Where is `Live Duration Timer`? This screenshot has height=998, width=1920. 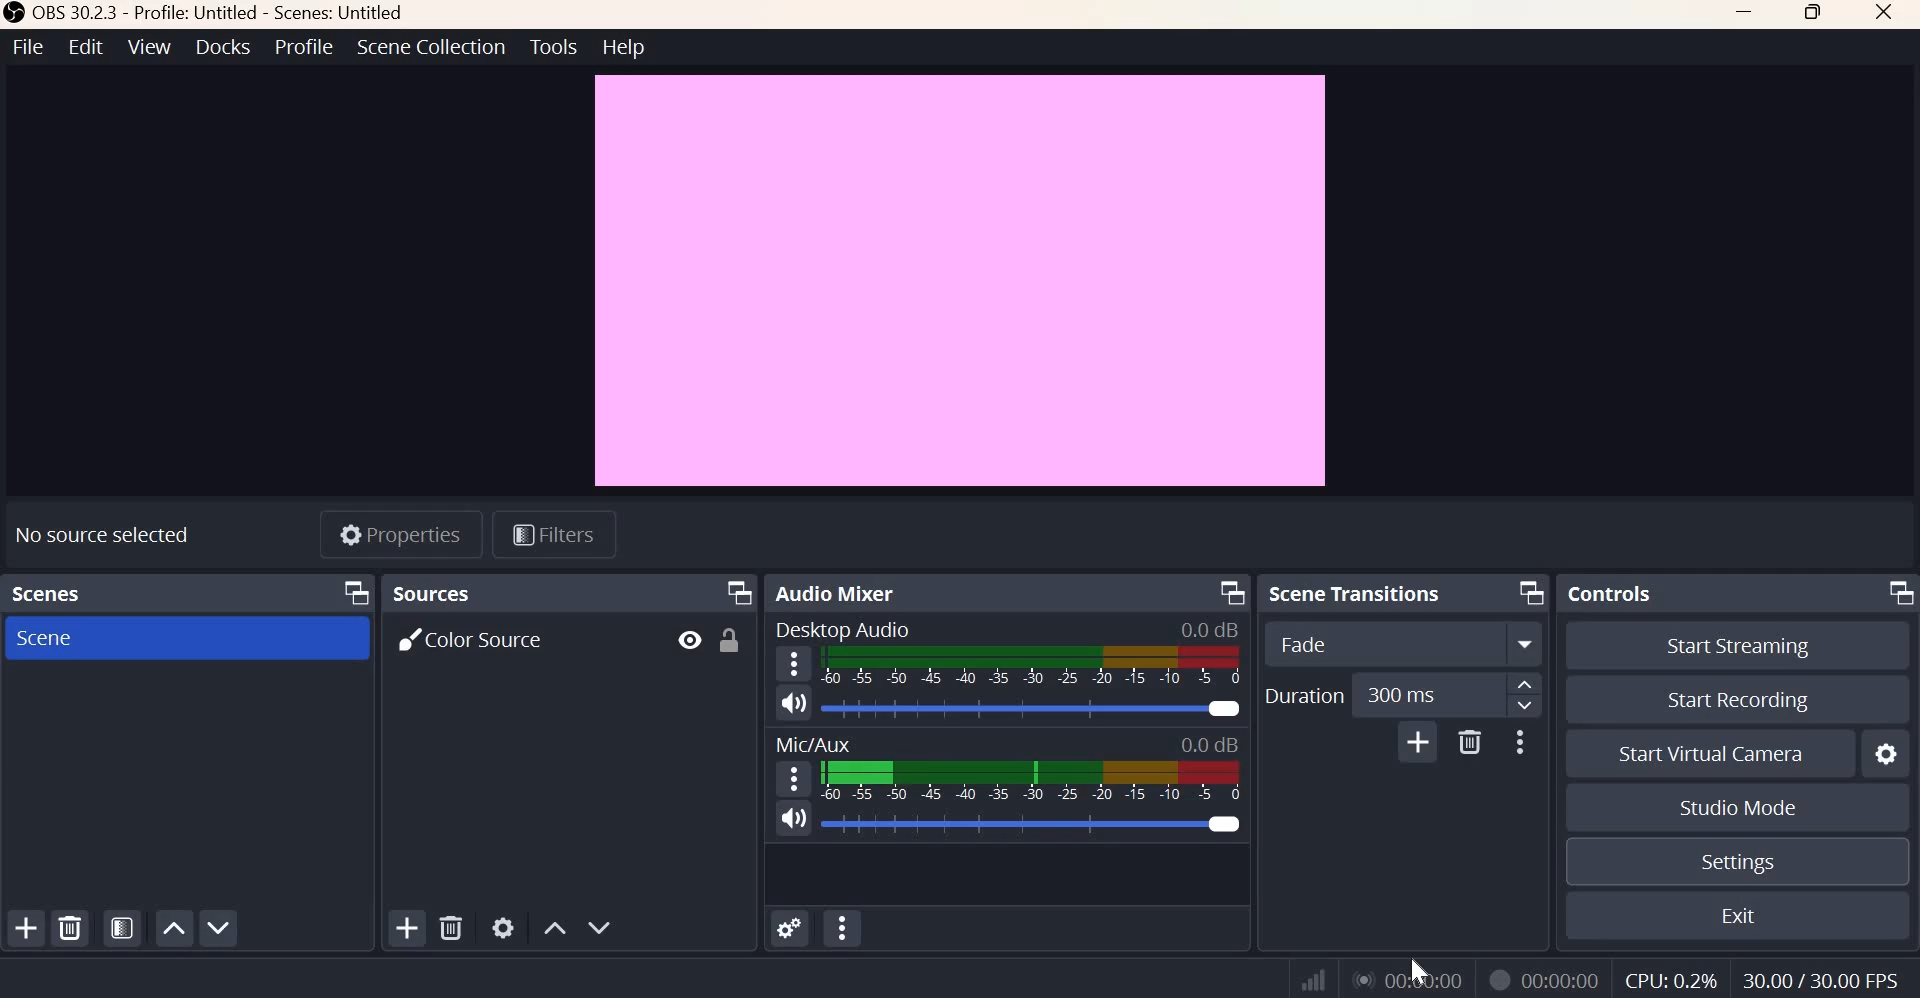 Live Duration Timer is located at coordinates (1408, 980).